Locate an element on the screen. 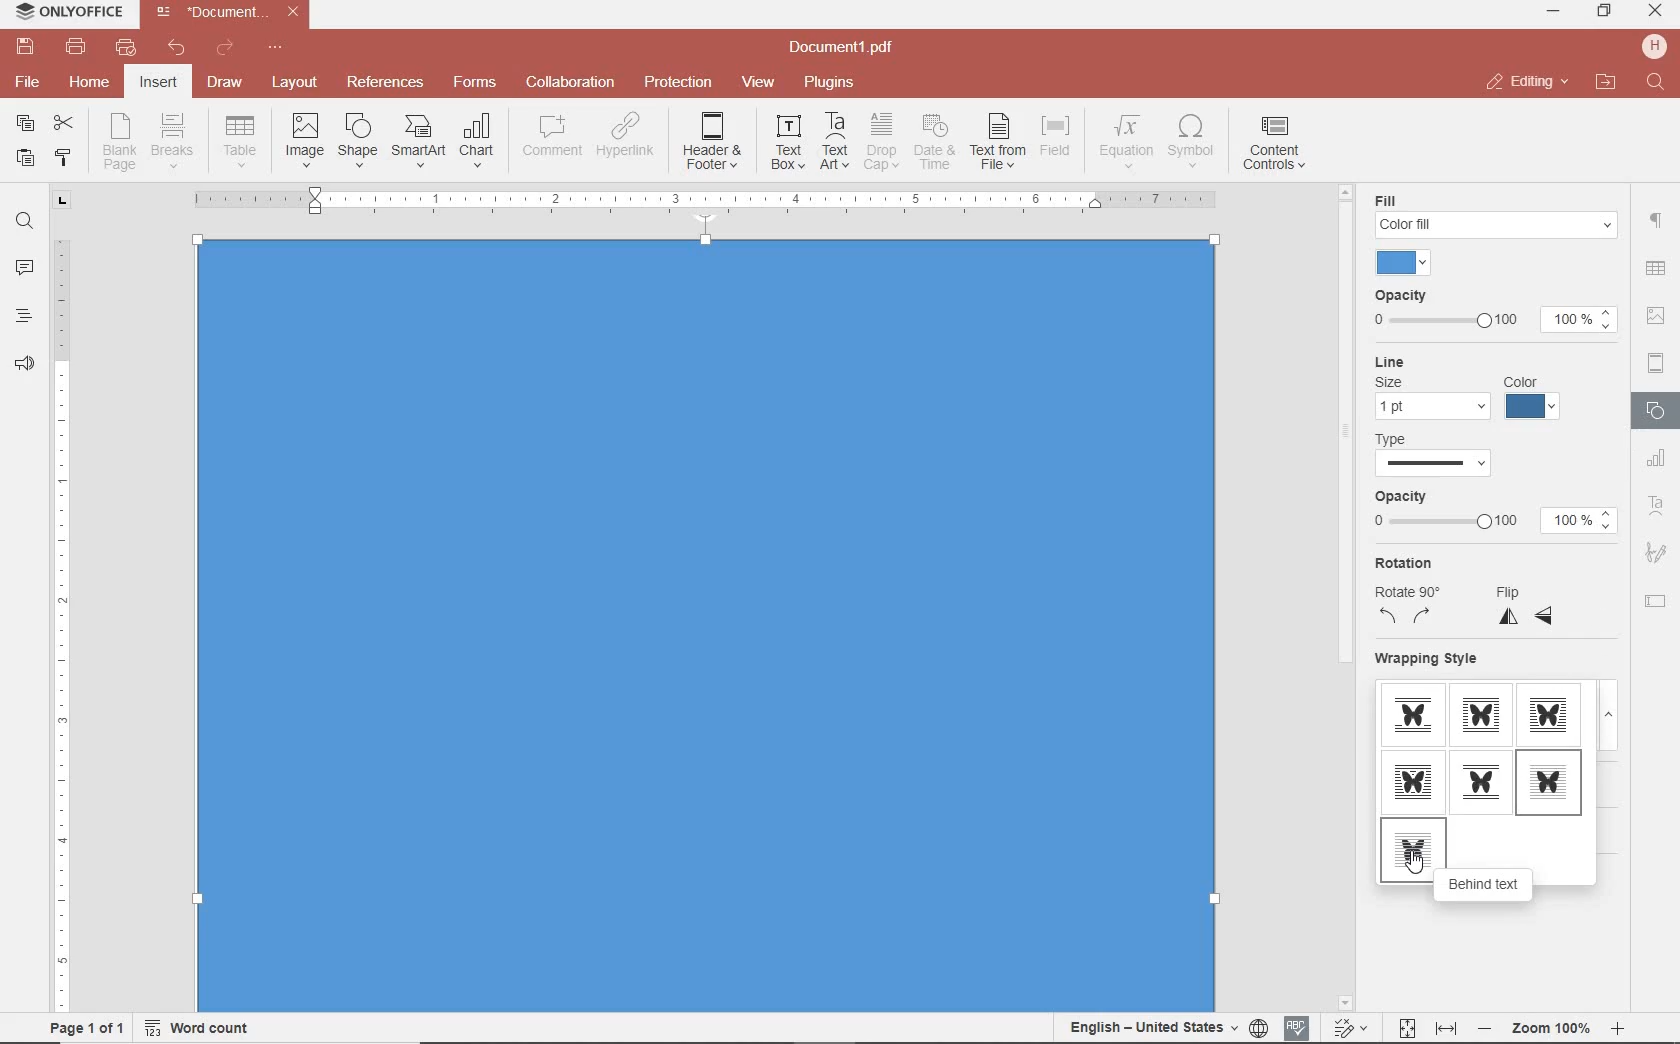 Image resolution: width=1680 pixels, height=1044 pixels. find is located at coordinates (1658, 83).